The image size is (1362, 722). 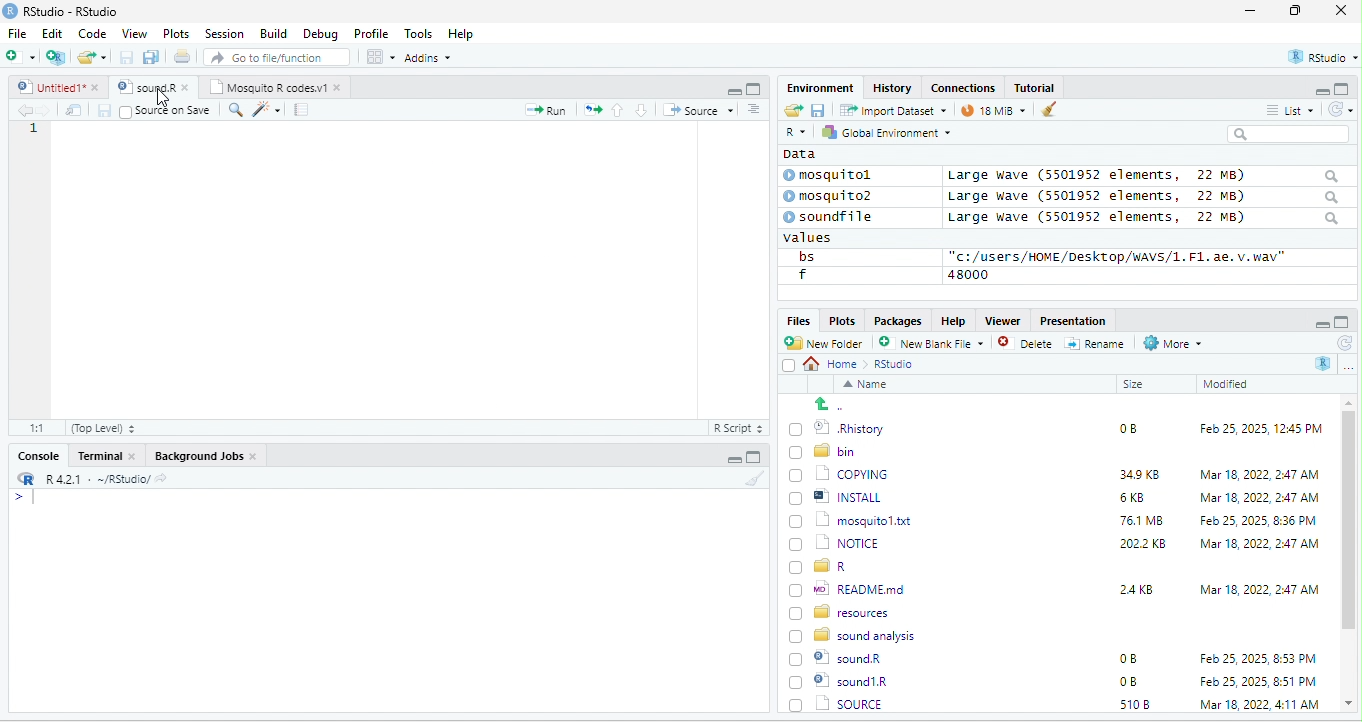 What do you see at coordinates (1261, 431) in the screenshot?
I see `Feb 25, 2025, 12:45 PM` at bounding box center [1261, 431].